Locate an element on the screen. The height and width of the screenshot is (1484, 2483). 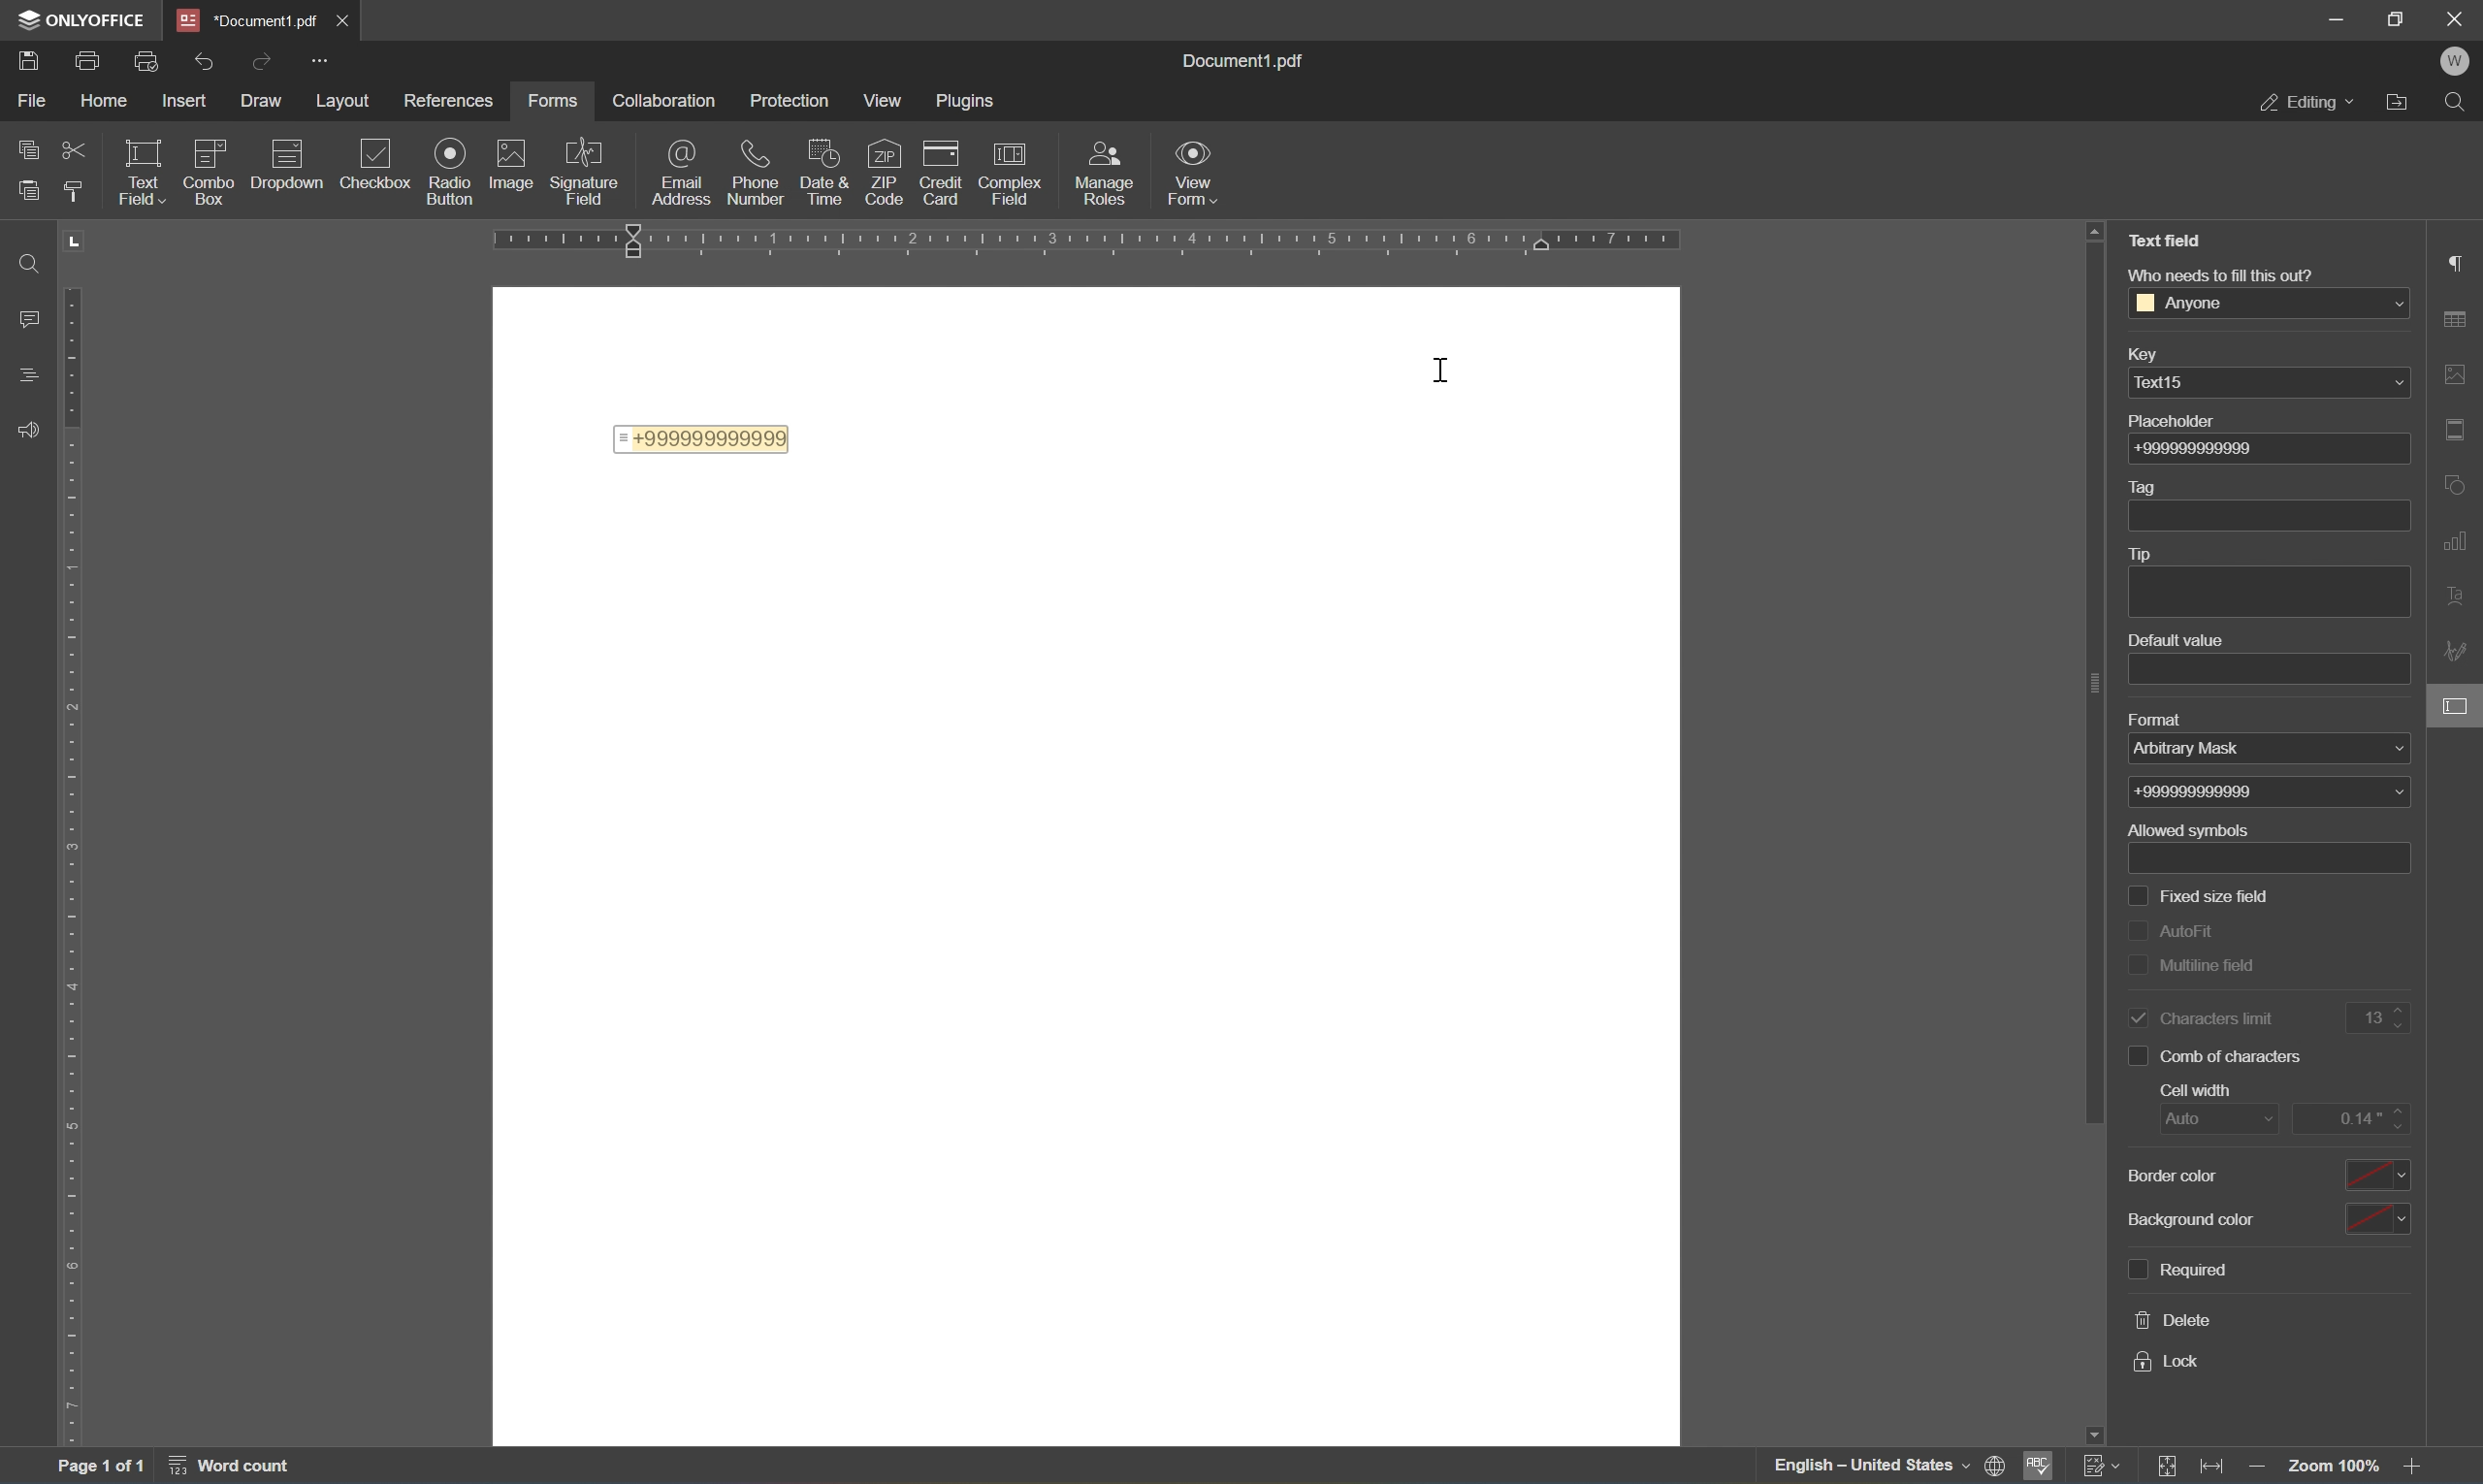
email address is located at coordinates (680, 175).